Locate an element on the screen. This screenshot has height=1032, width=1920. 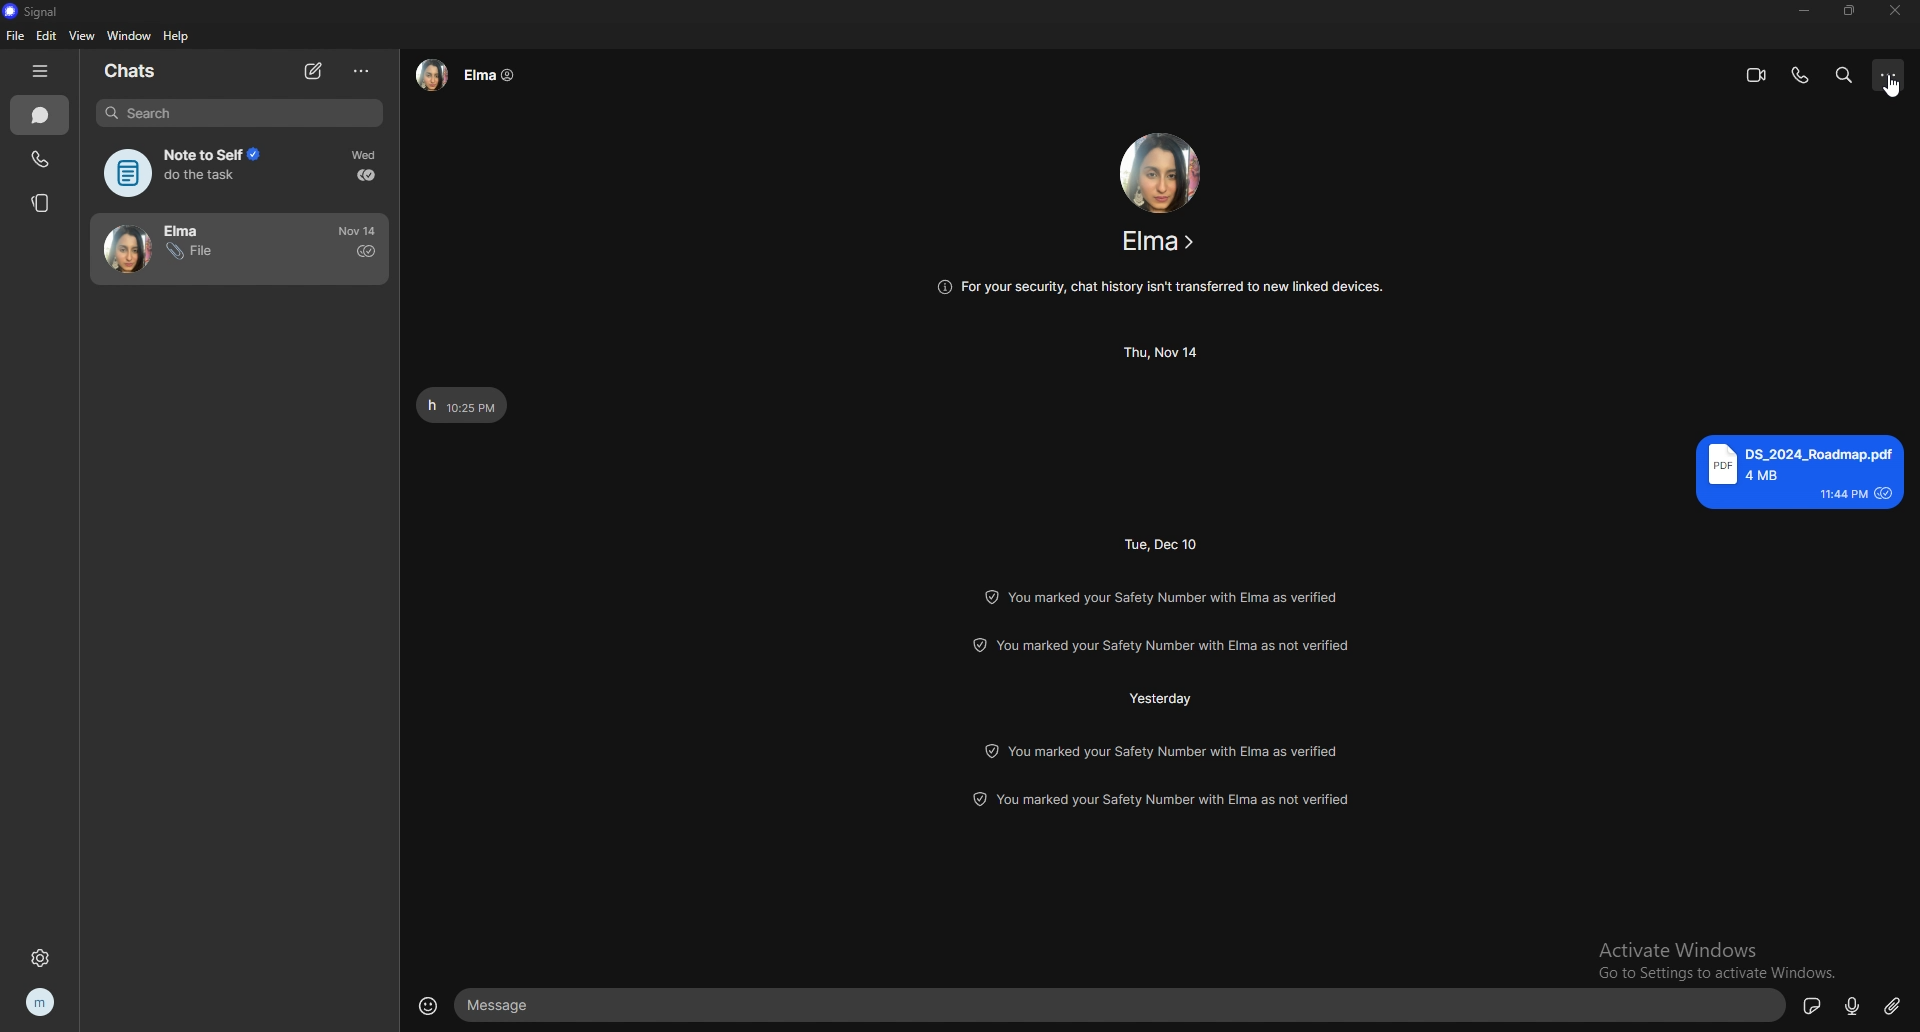
info is located at coordinates (1160, 594).